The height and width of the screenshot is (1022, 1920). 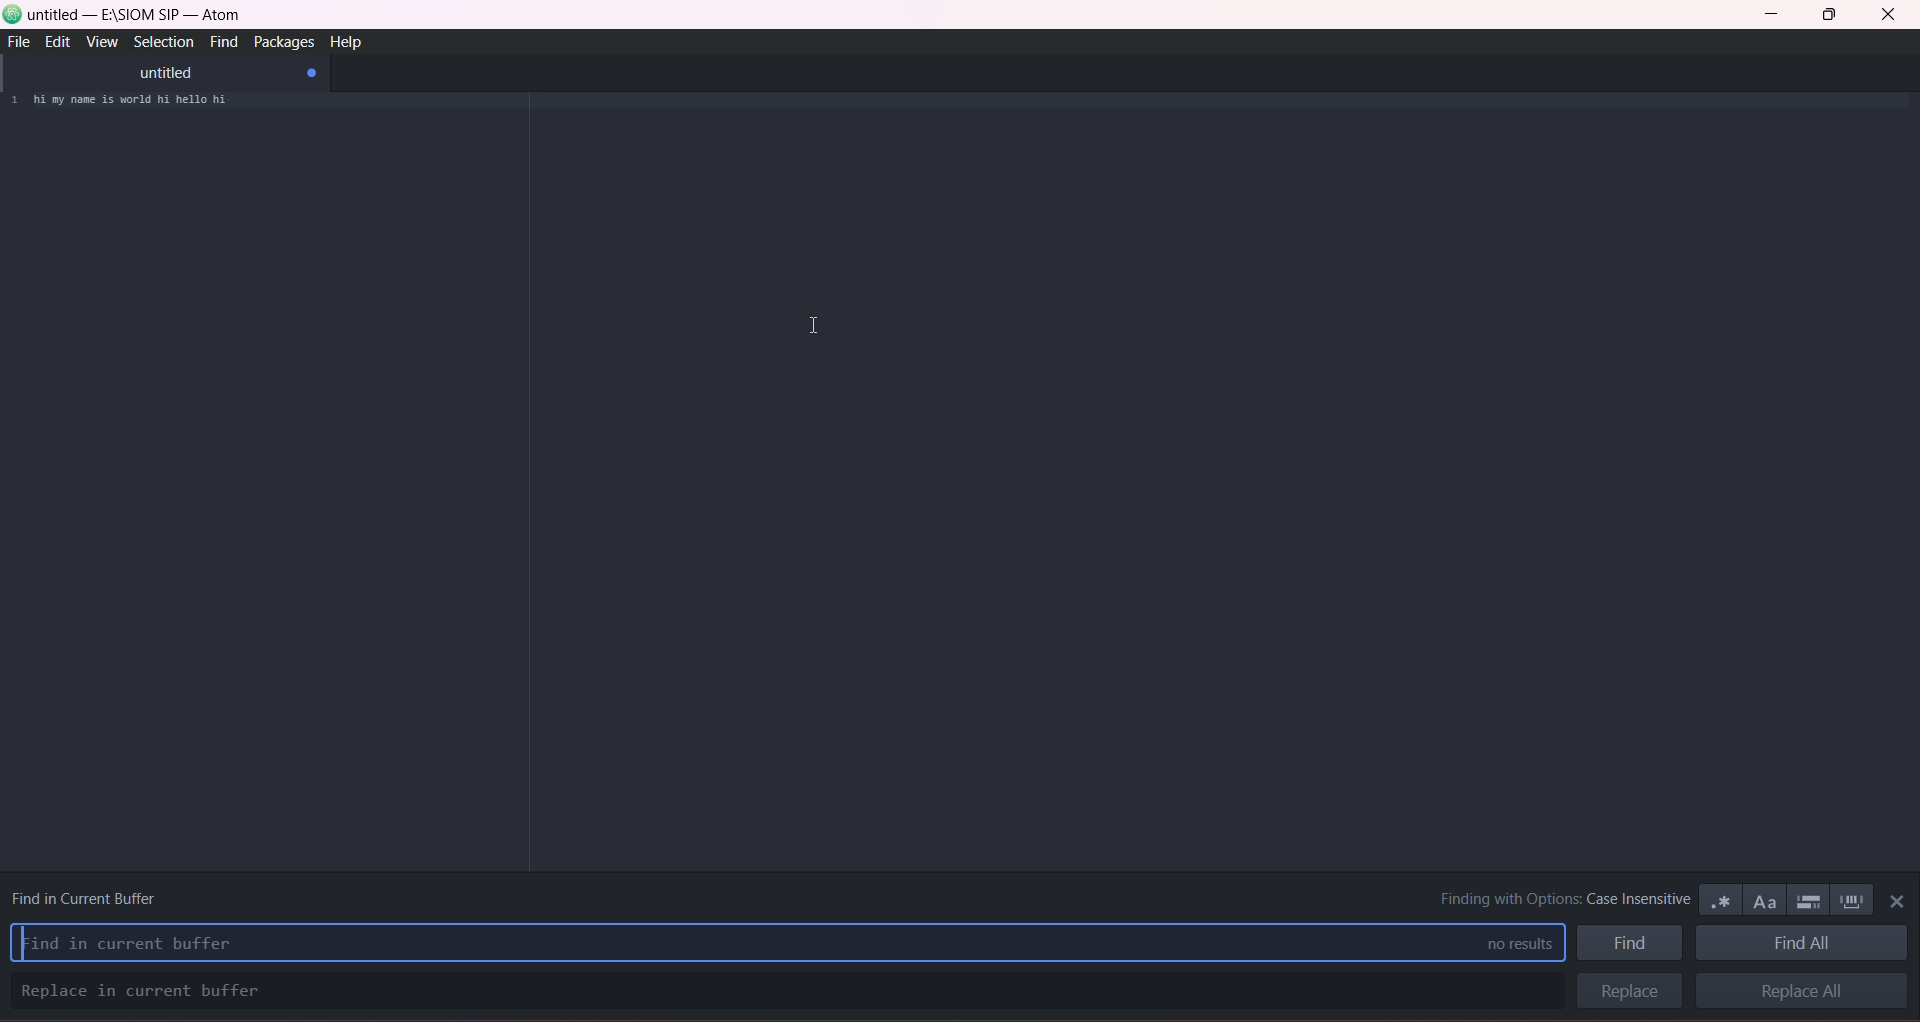 What do you see at coordinates (1888, 17) in the screenshot?
I see `close` at bounding box center [1888, 17].